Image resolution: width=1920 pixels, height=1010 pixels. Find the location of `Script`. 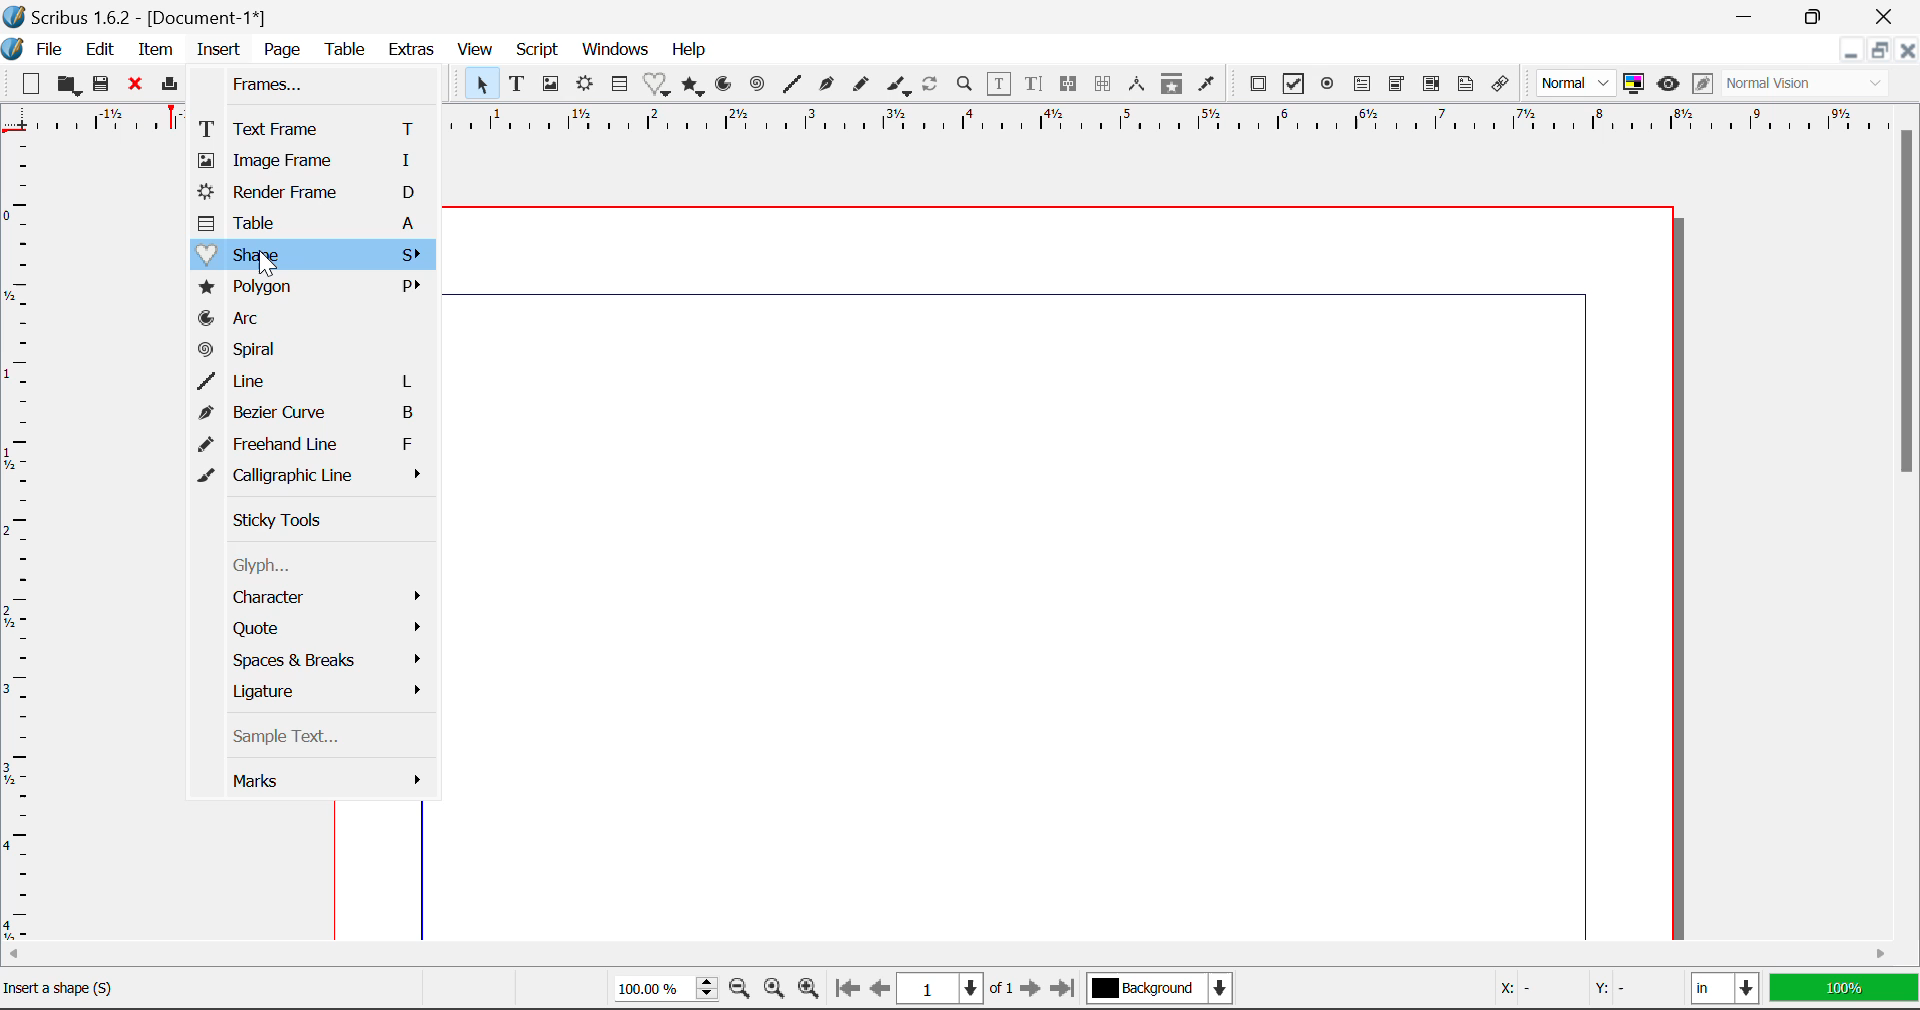

Script is located at coordinates (536, 52).